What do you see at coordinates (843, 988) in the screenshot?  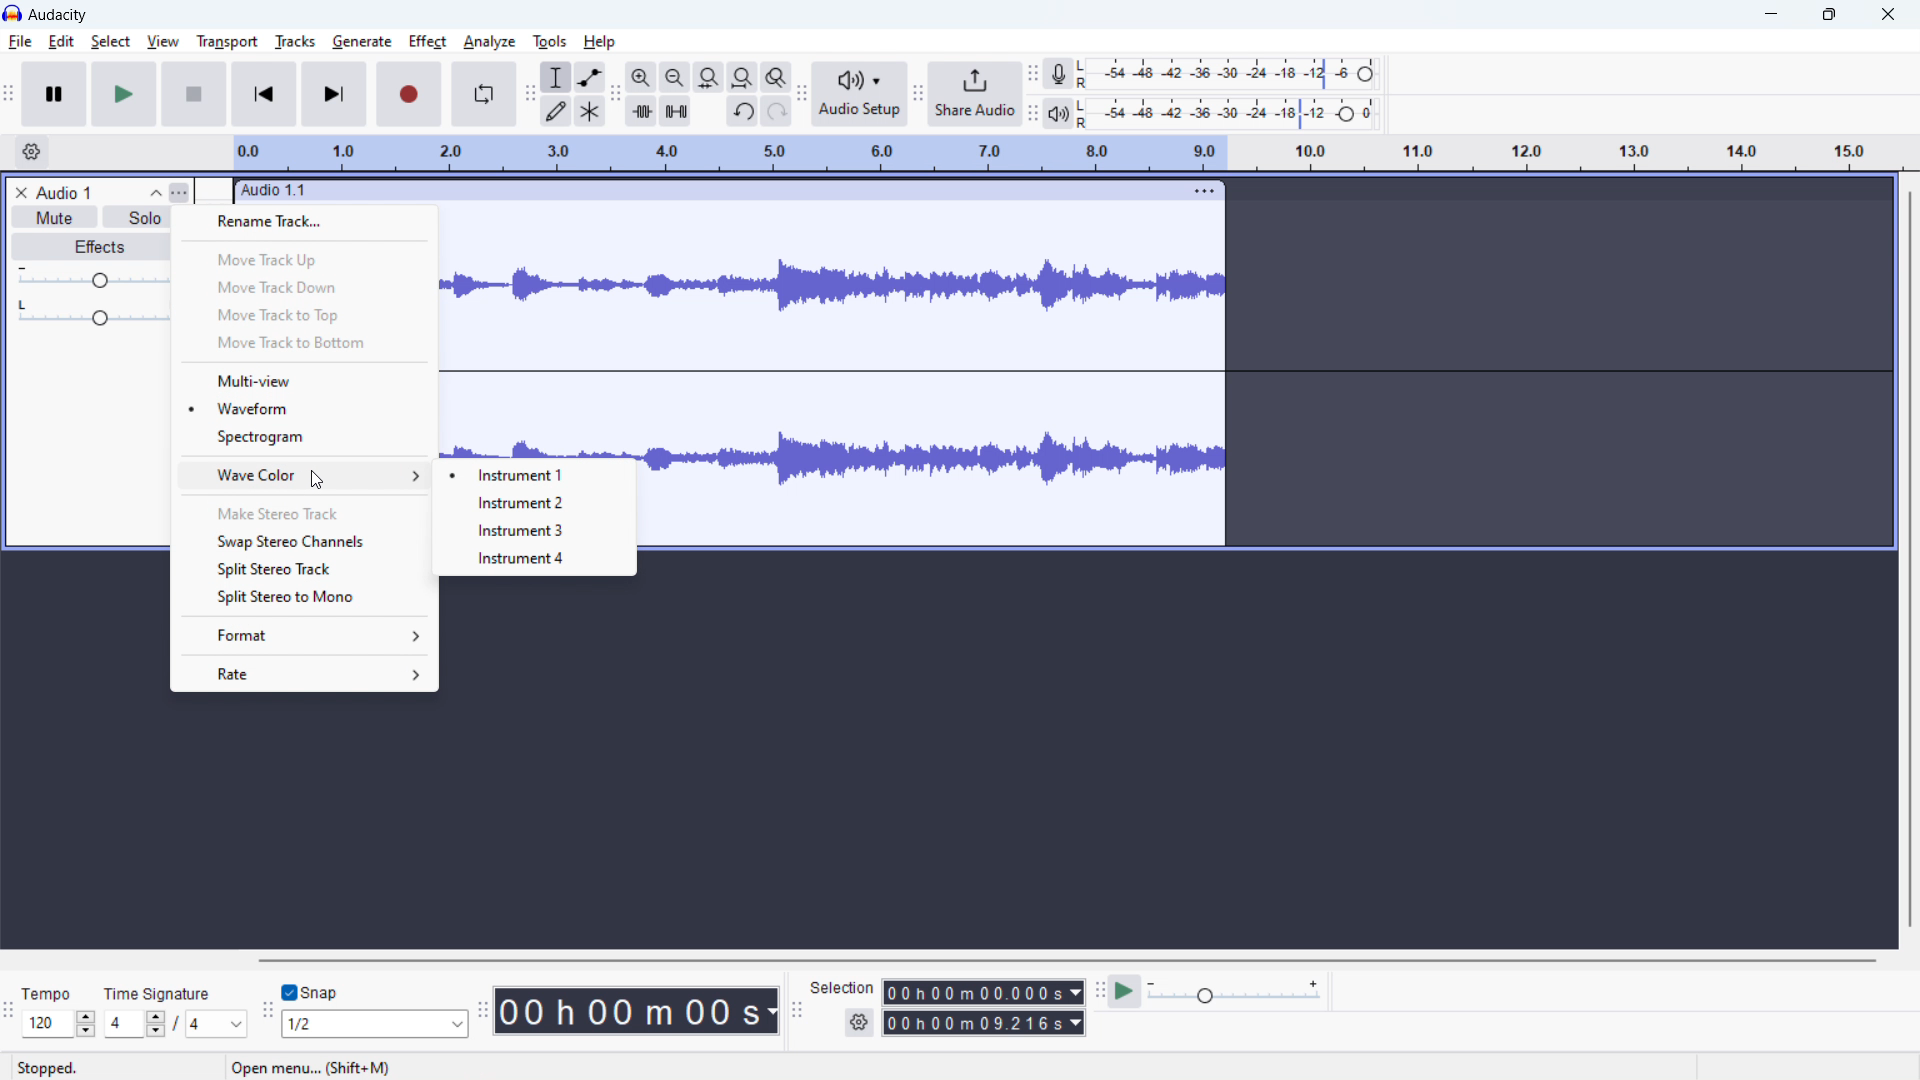 I see `Selection` at bounding box center [843, 988].